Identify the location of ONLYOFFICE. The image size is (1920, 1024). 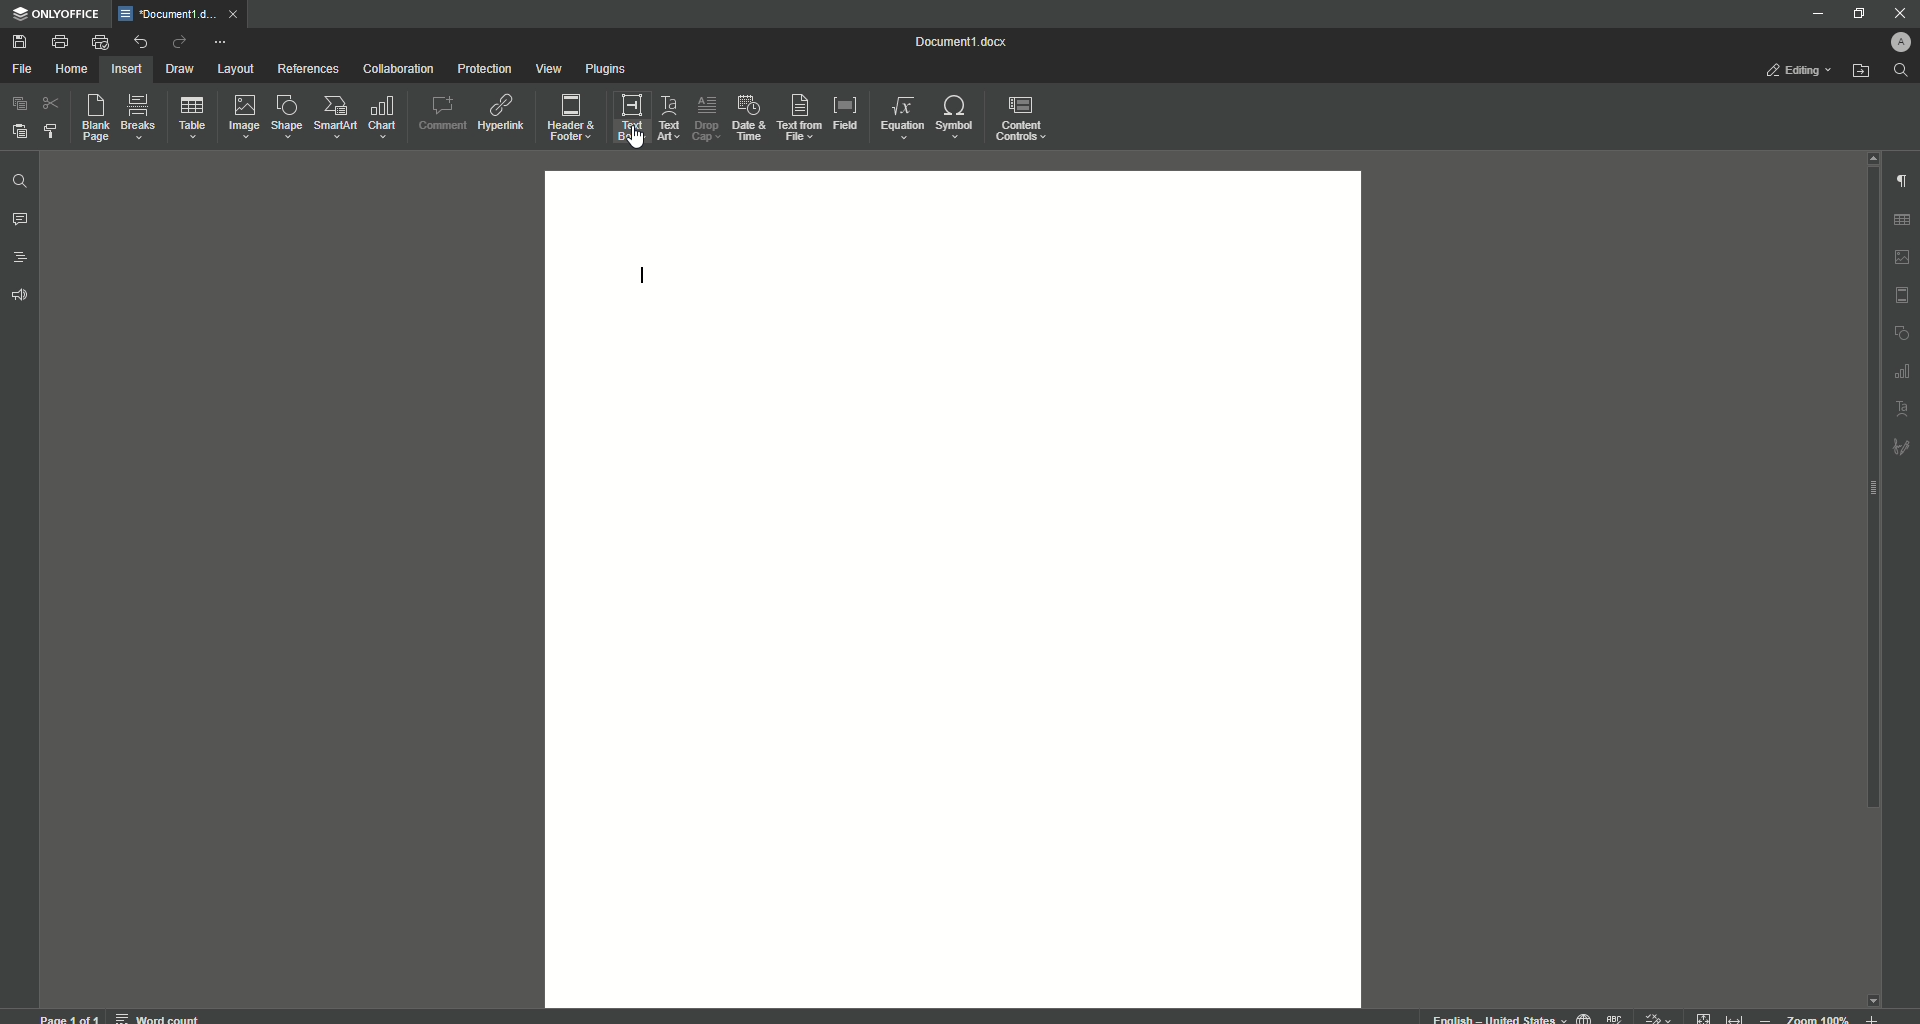
(57, 15).